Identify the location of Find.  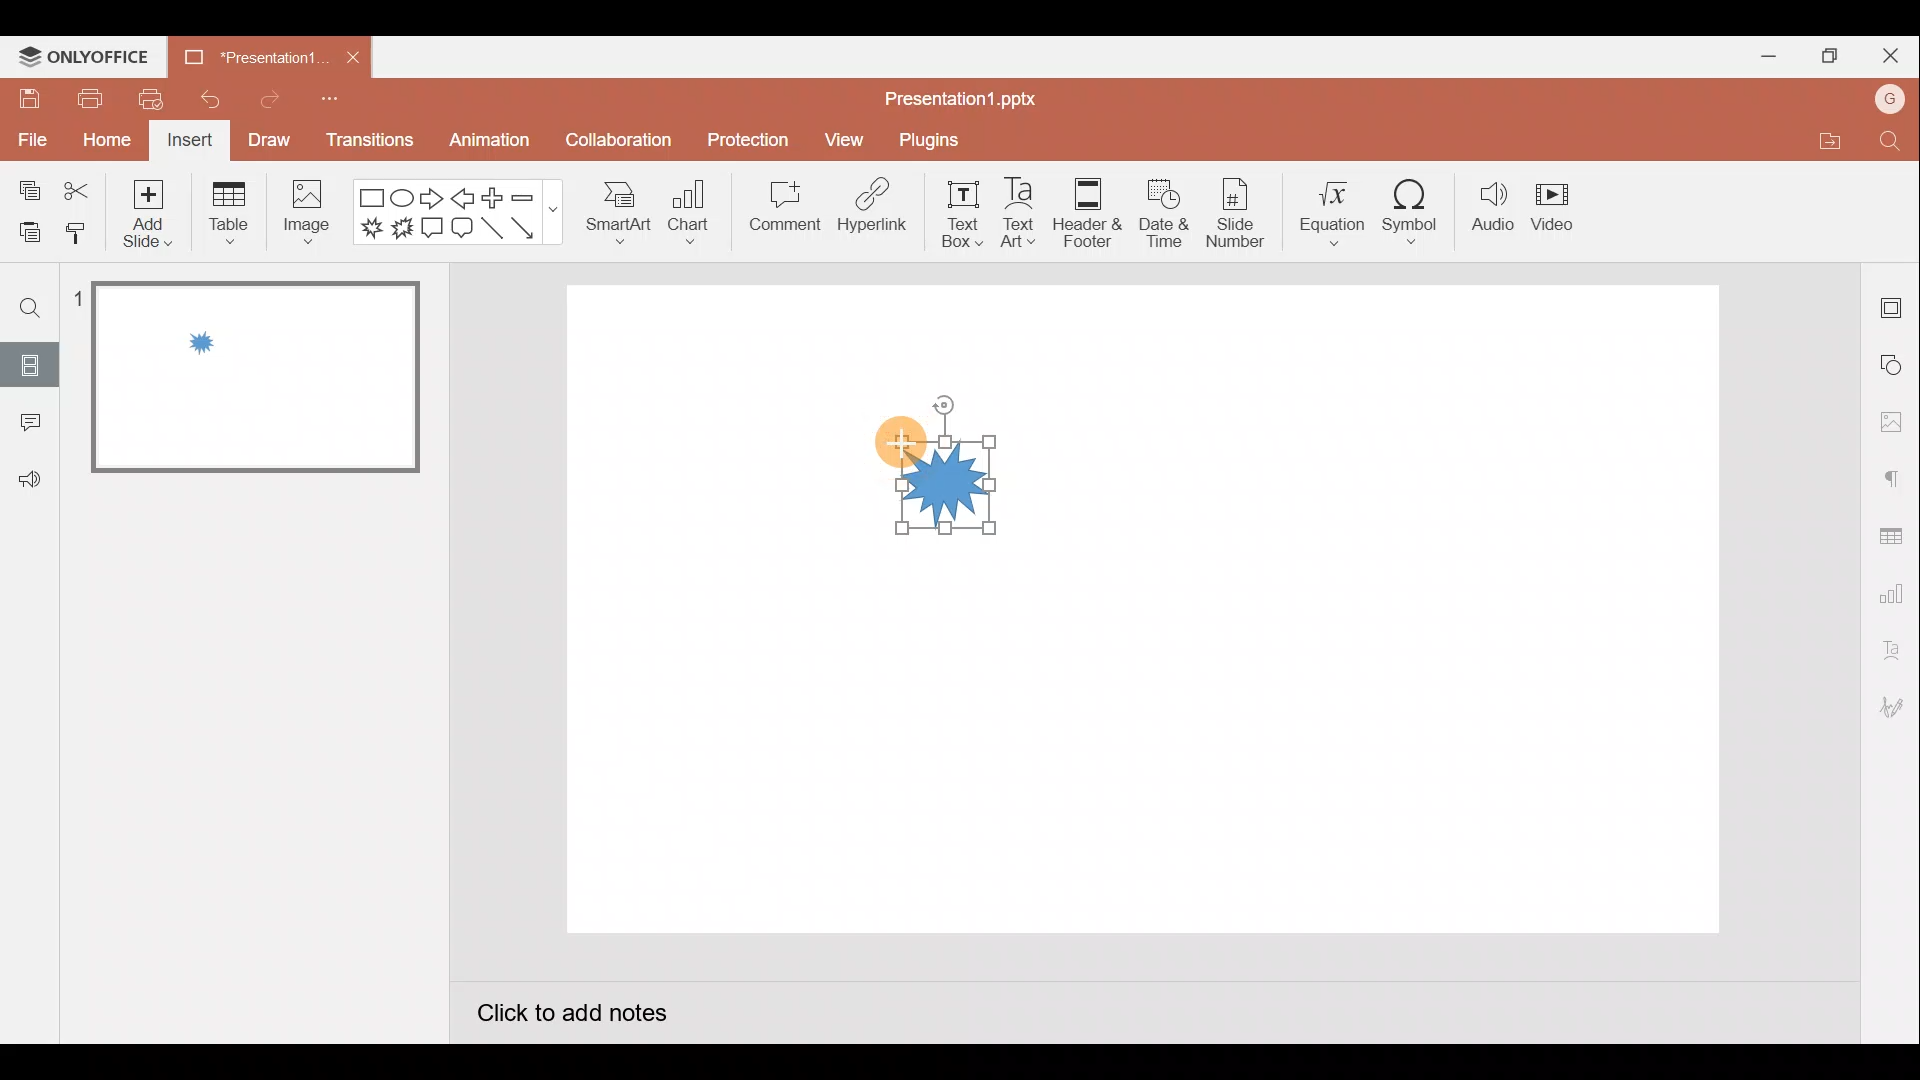
(1896, 143).